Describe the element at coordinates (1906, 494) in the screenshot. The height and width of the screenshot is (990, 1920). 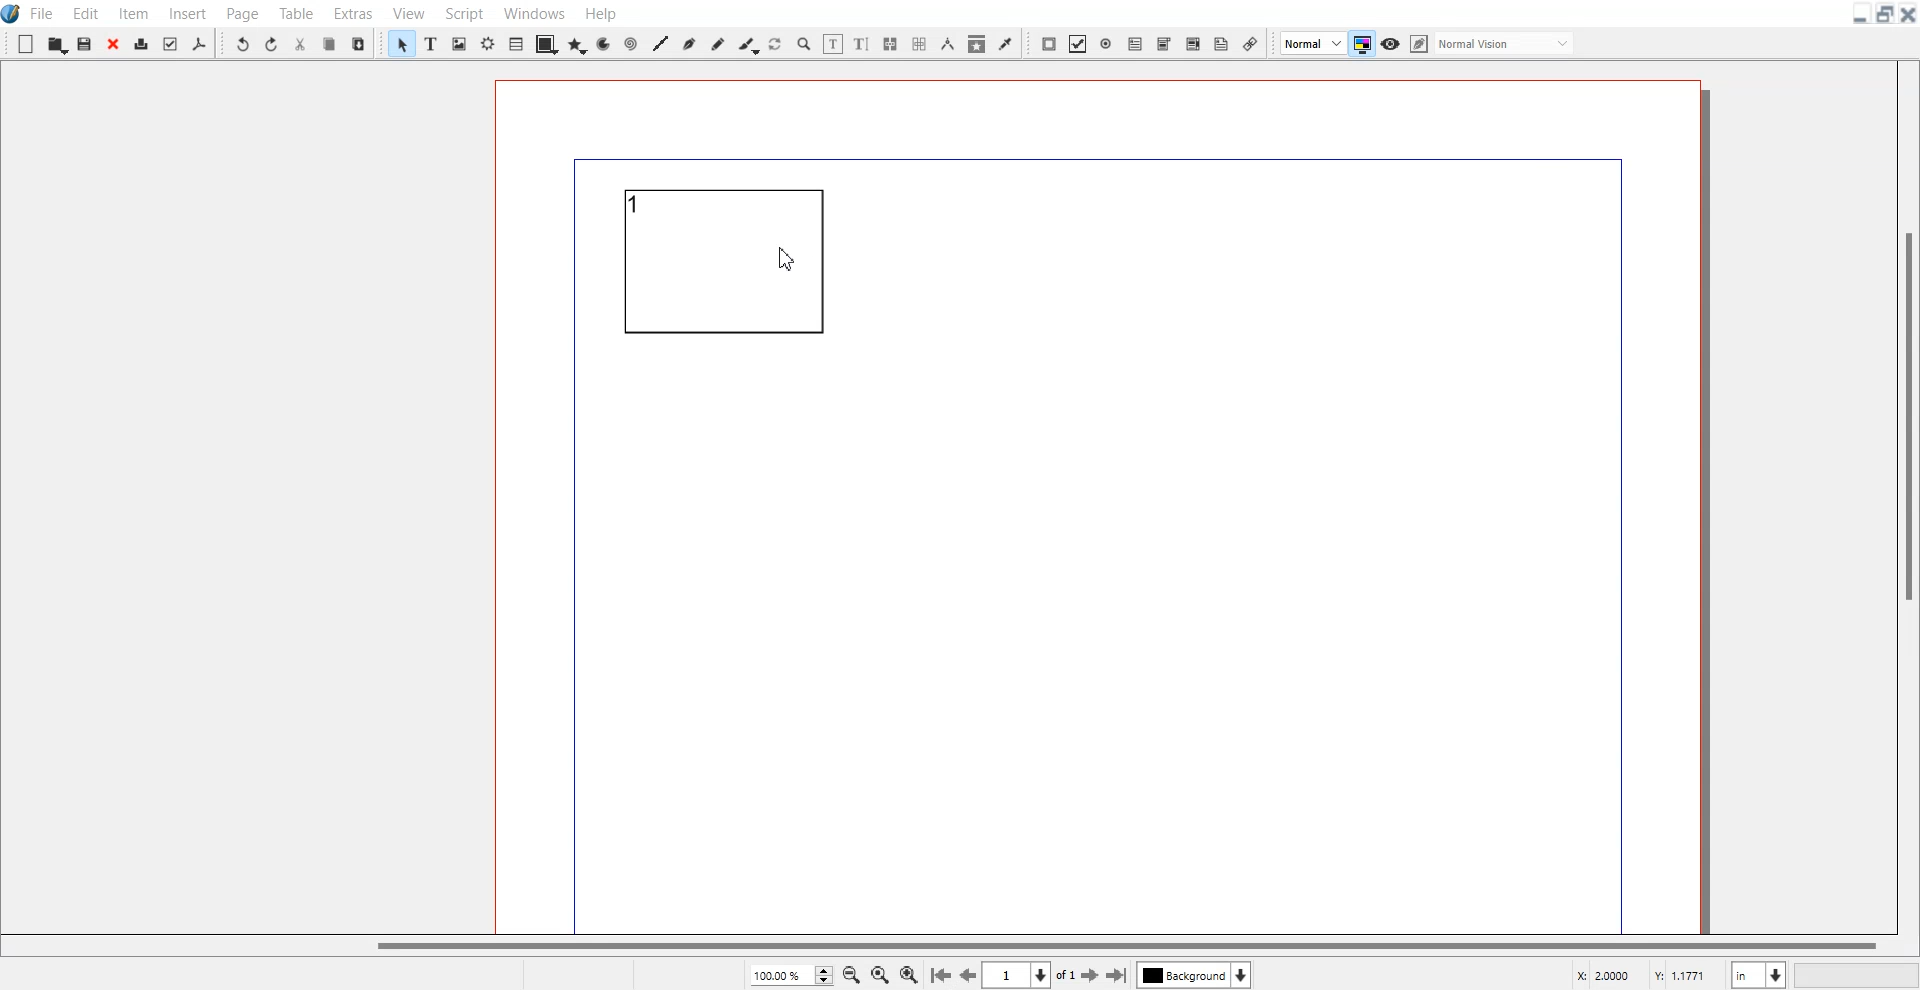
I see `Vertical Scroll bar` at that location.